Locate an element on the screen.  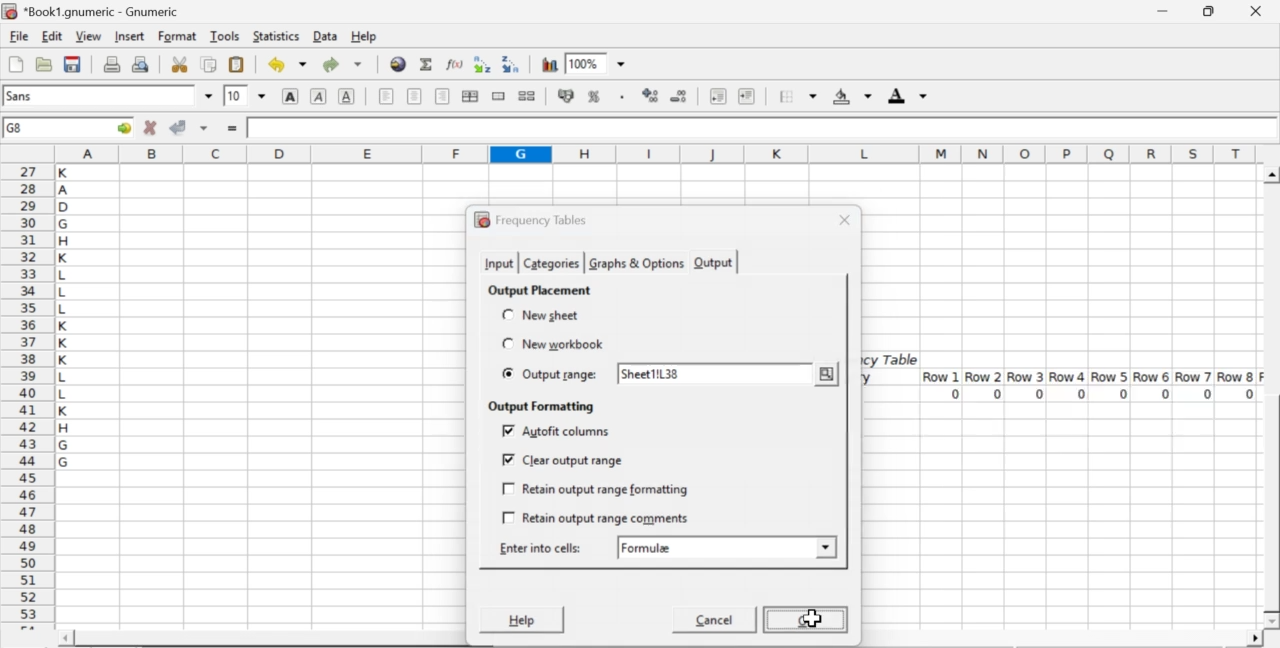
format selection as percentage is located at coordinates (592, 96).